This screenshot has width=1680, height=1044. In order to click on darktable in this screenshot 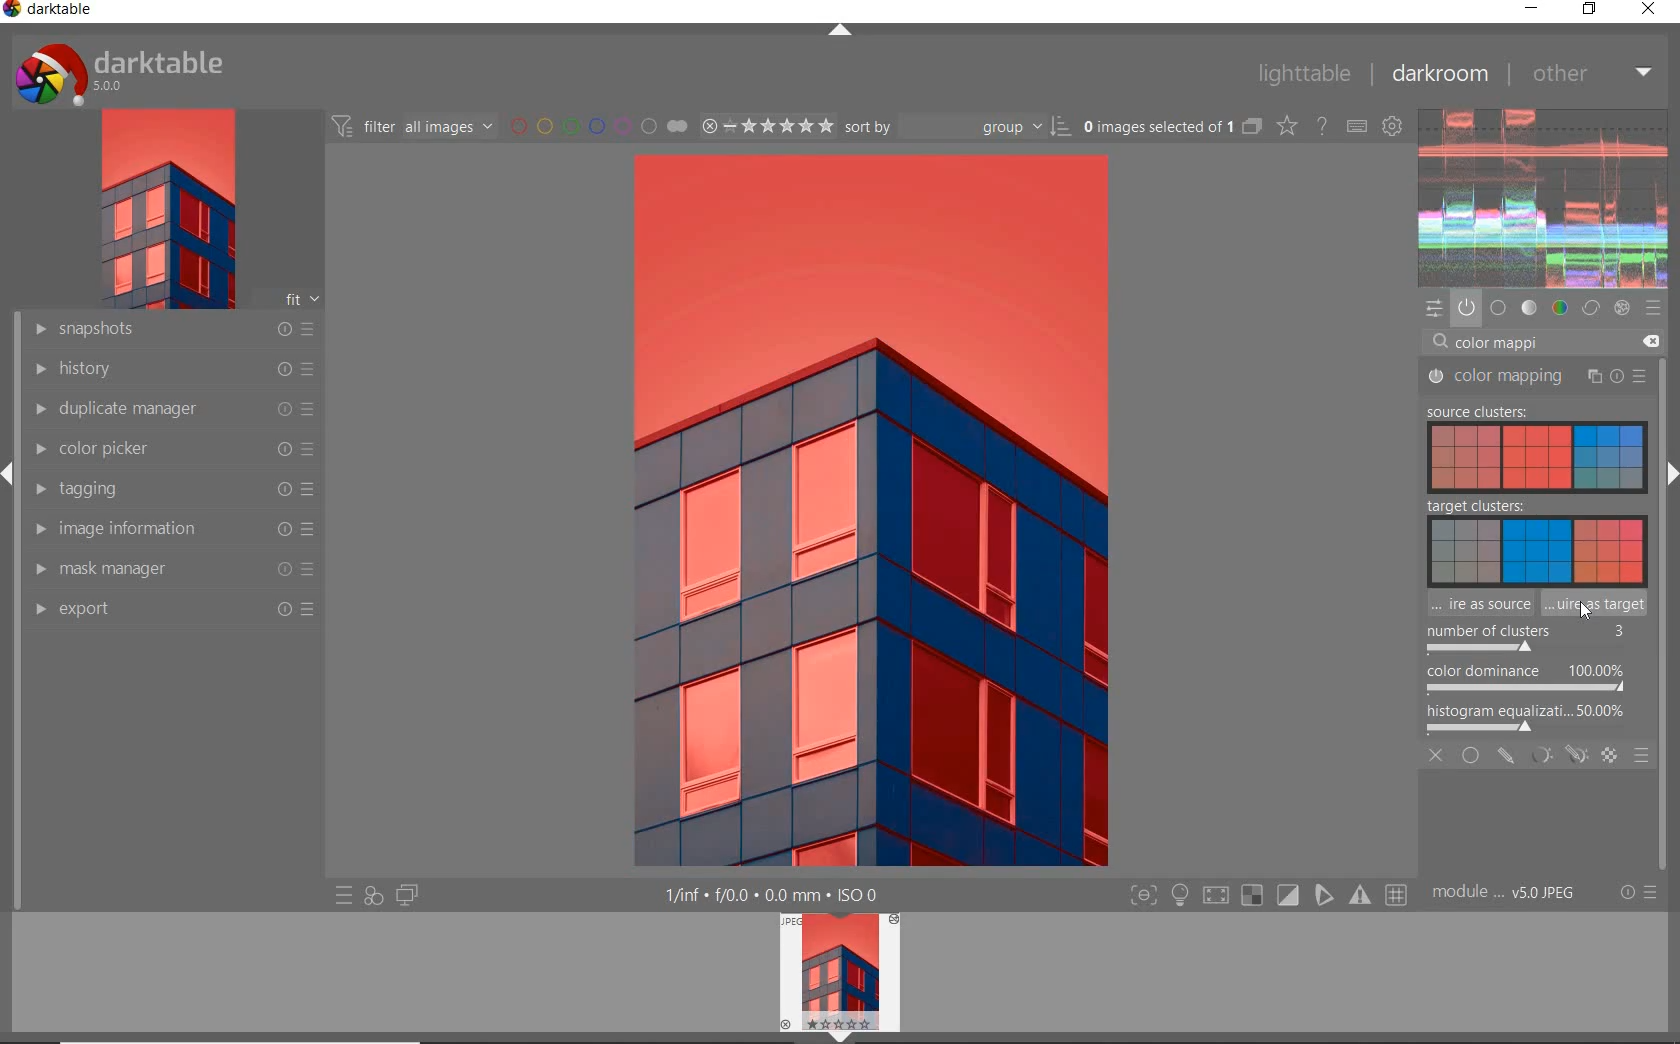, I will do `click(59, 13)`.